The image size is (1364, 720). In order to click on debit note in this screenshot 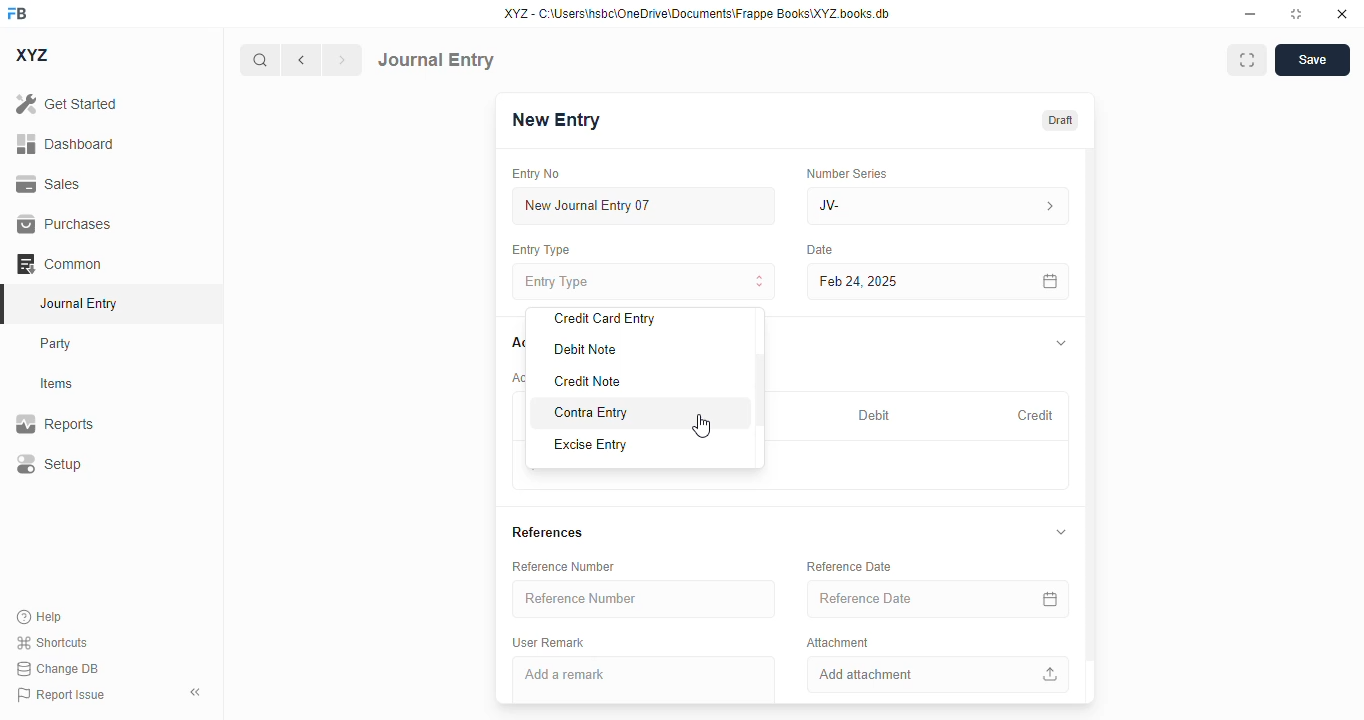, I will do `click(586, 347)`.